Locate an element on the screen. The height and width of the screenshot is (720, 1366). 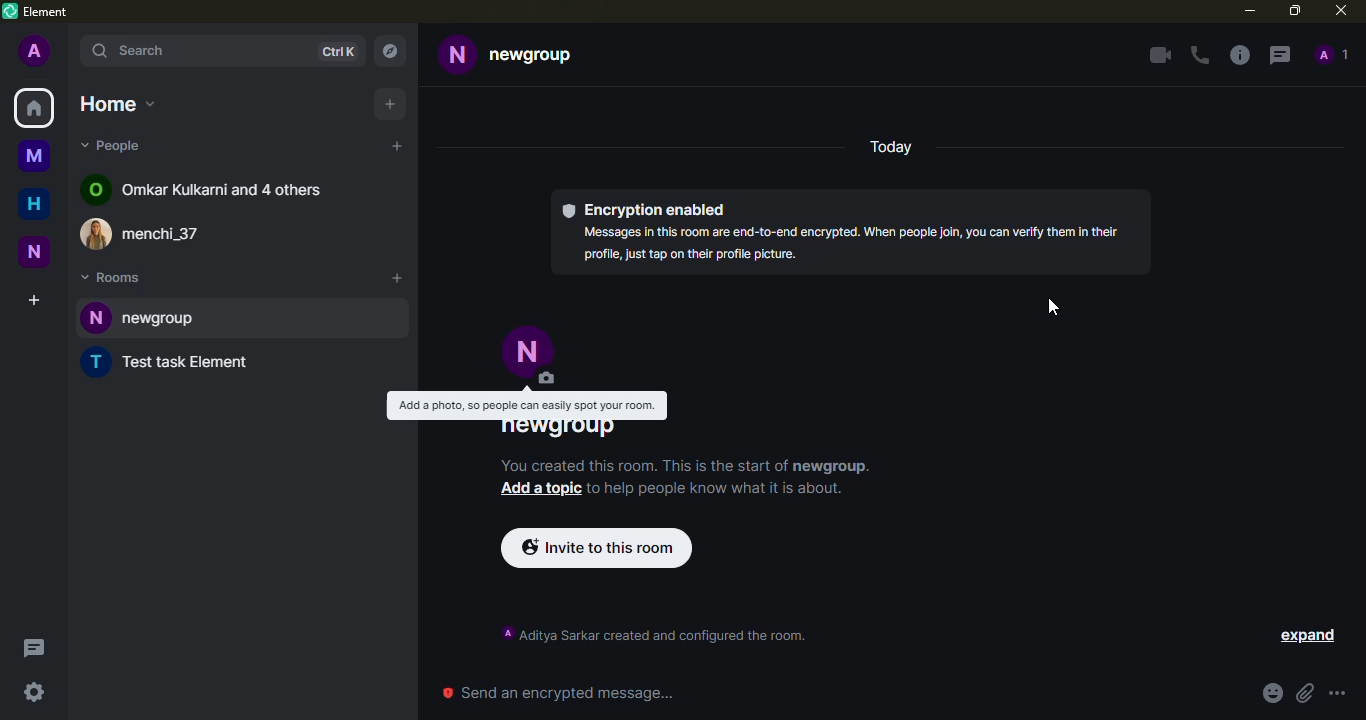
‘Omkar Kulkarni and 4 others is located at coordinates (222, 189).